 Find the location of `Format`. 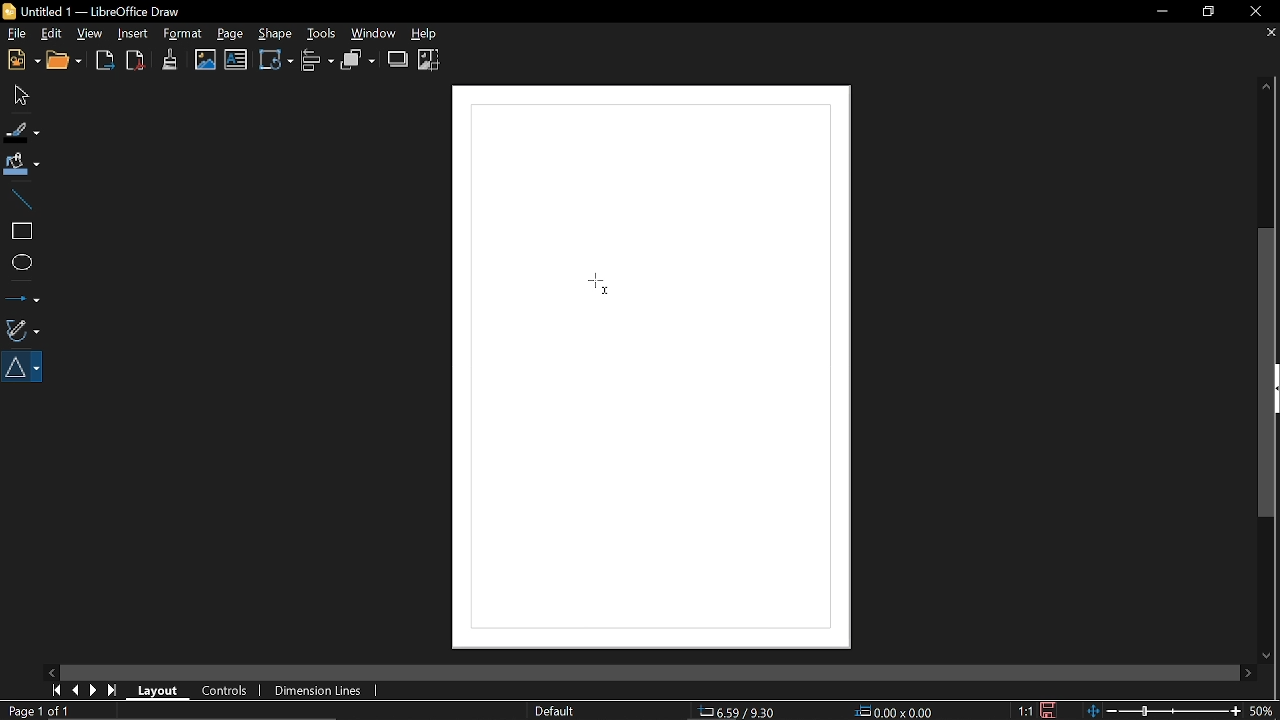

Format is located at coordinates (182, 34).